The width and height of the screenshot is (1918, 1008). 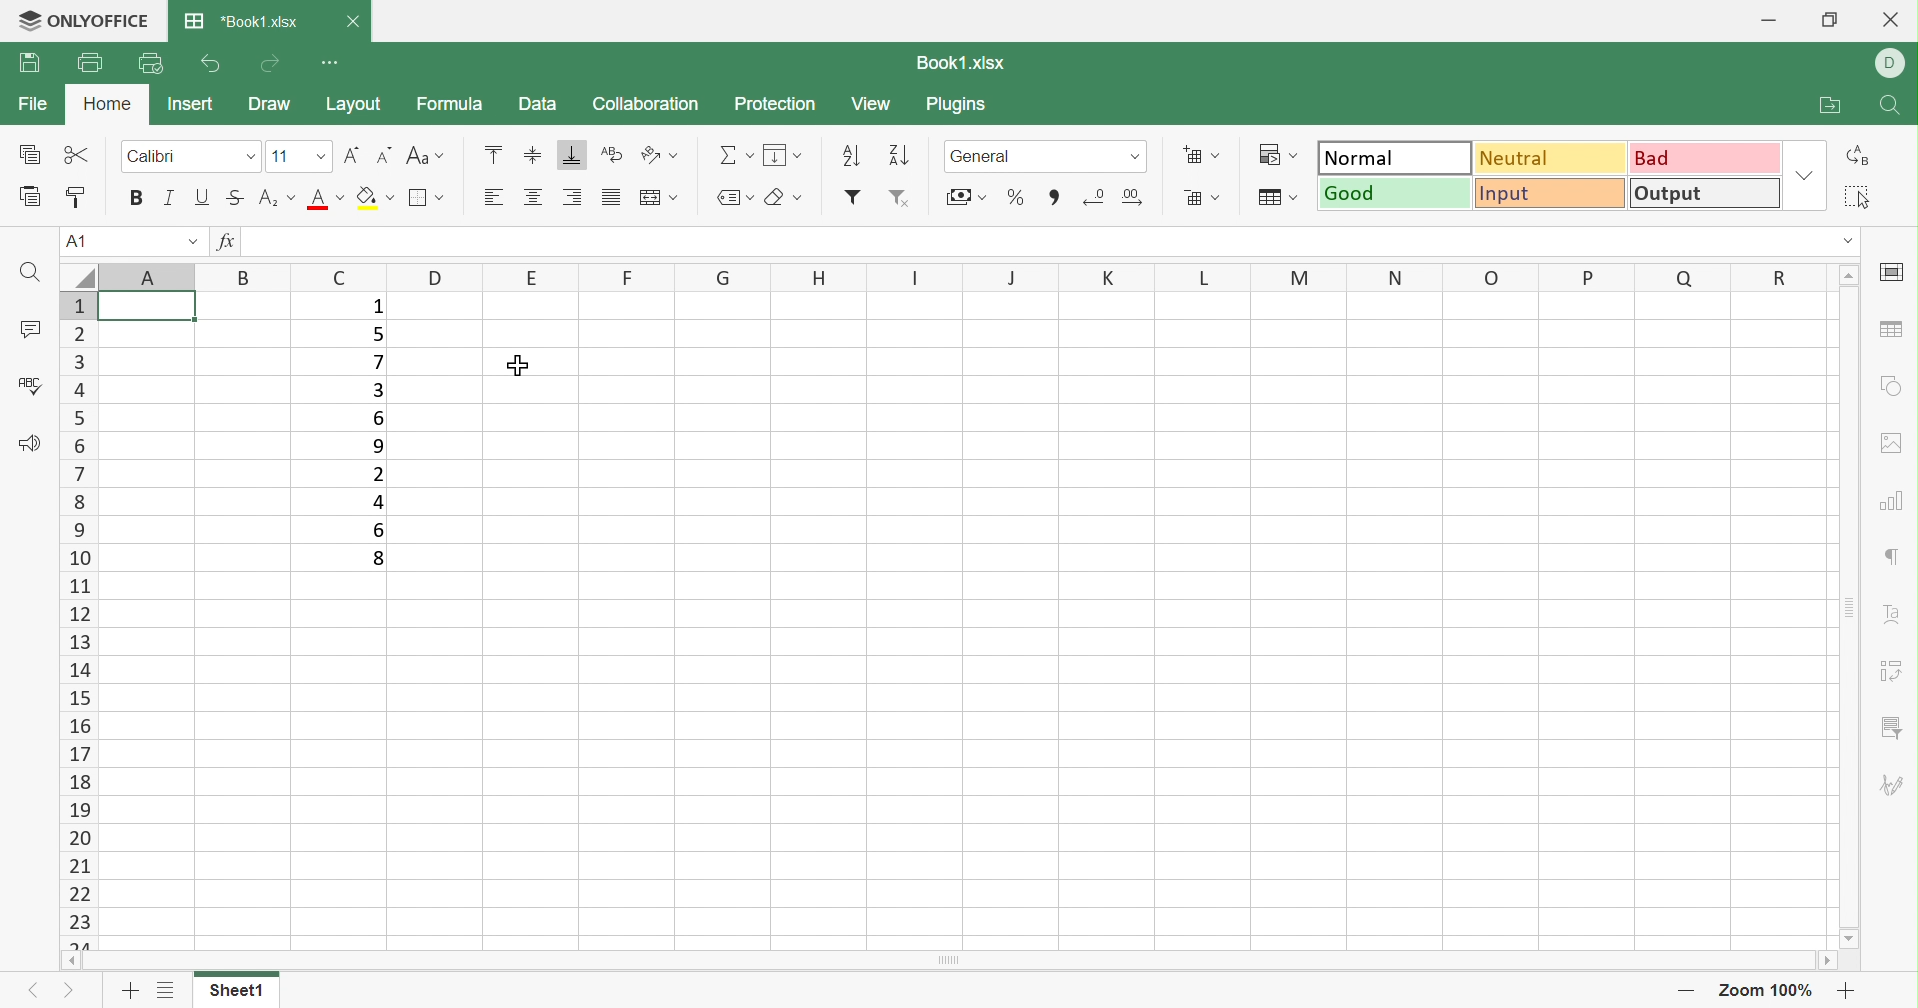 What do you see at coordinates (80, 153) in the screenshot?
I see `Cut` at bounding box center [80, 153].